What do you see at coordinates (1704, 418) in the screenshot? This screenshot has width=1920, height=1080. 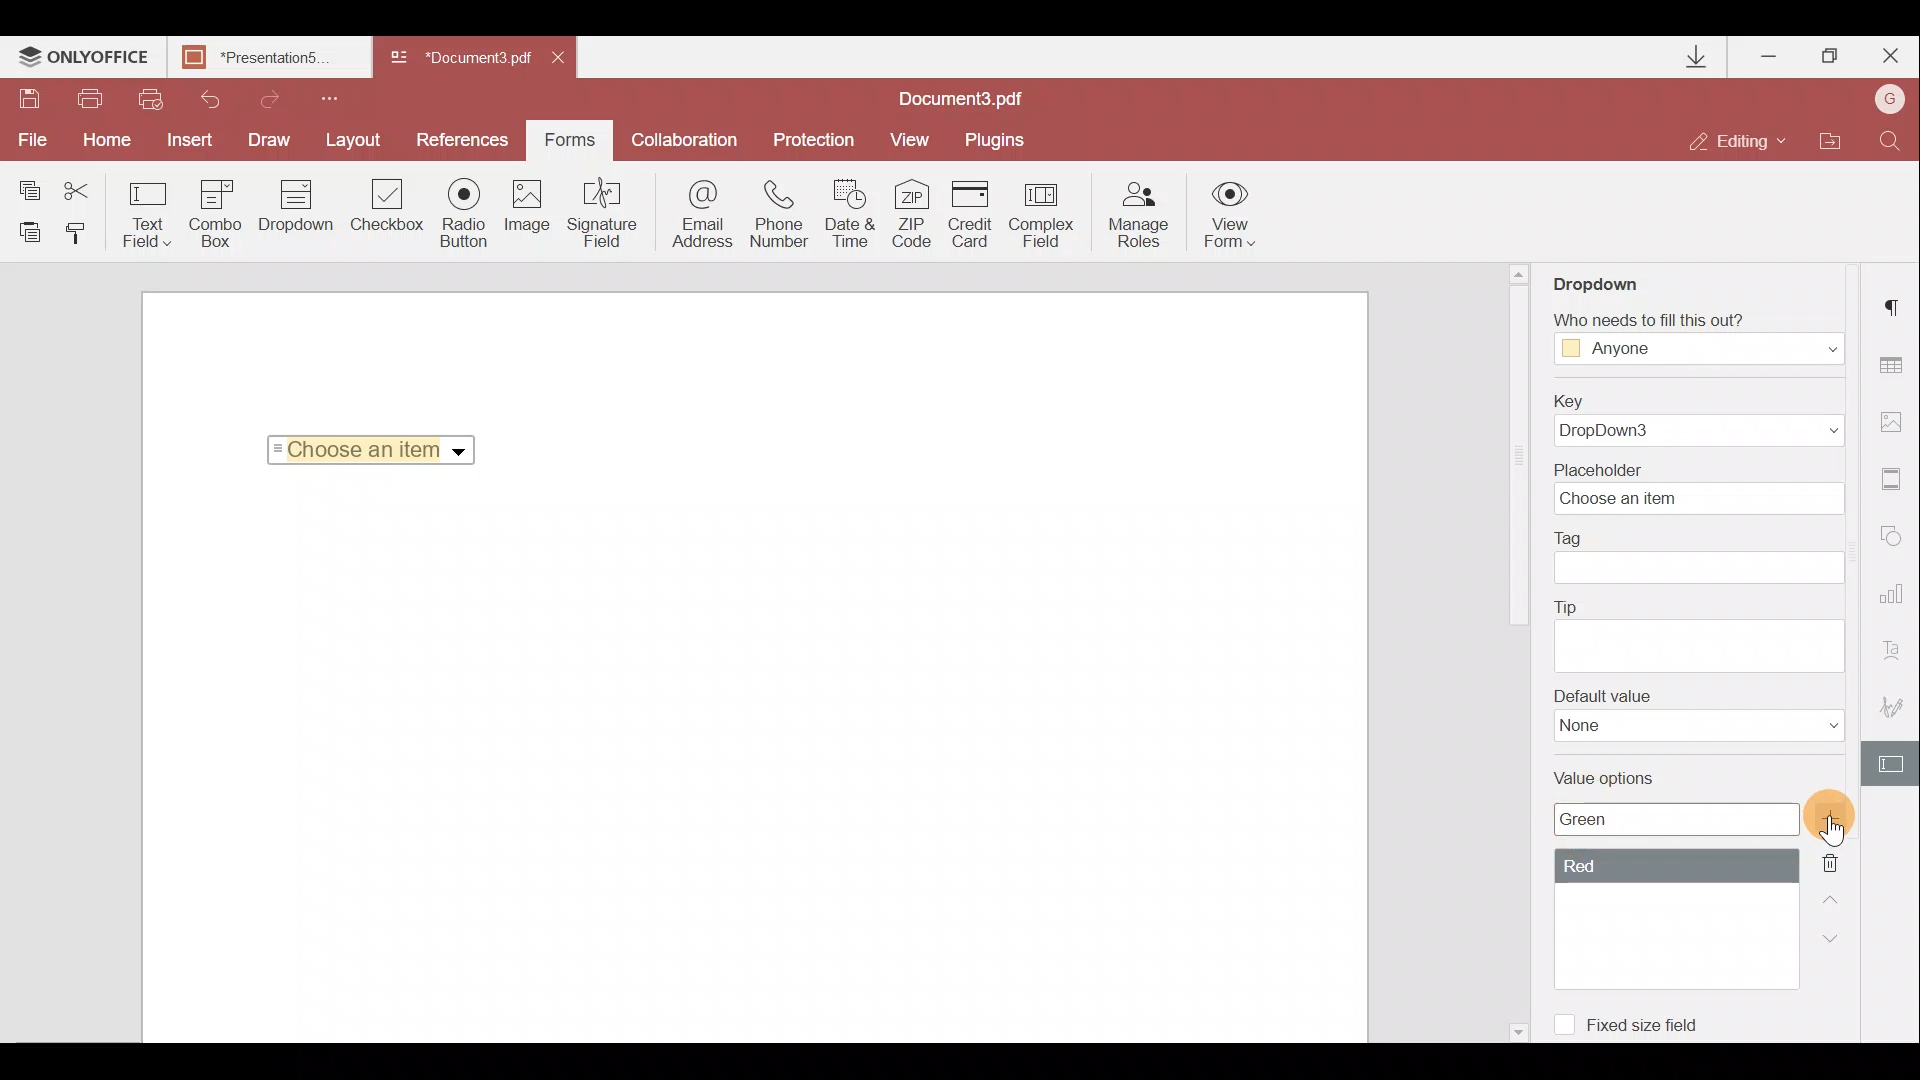 I see `Key` at bounding box center [1704, 418].